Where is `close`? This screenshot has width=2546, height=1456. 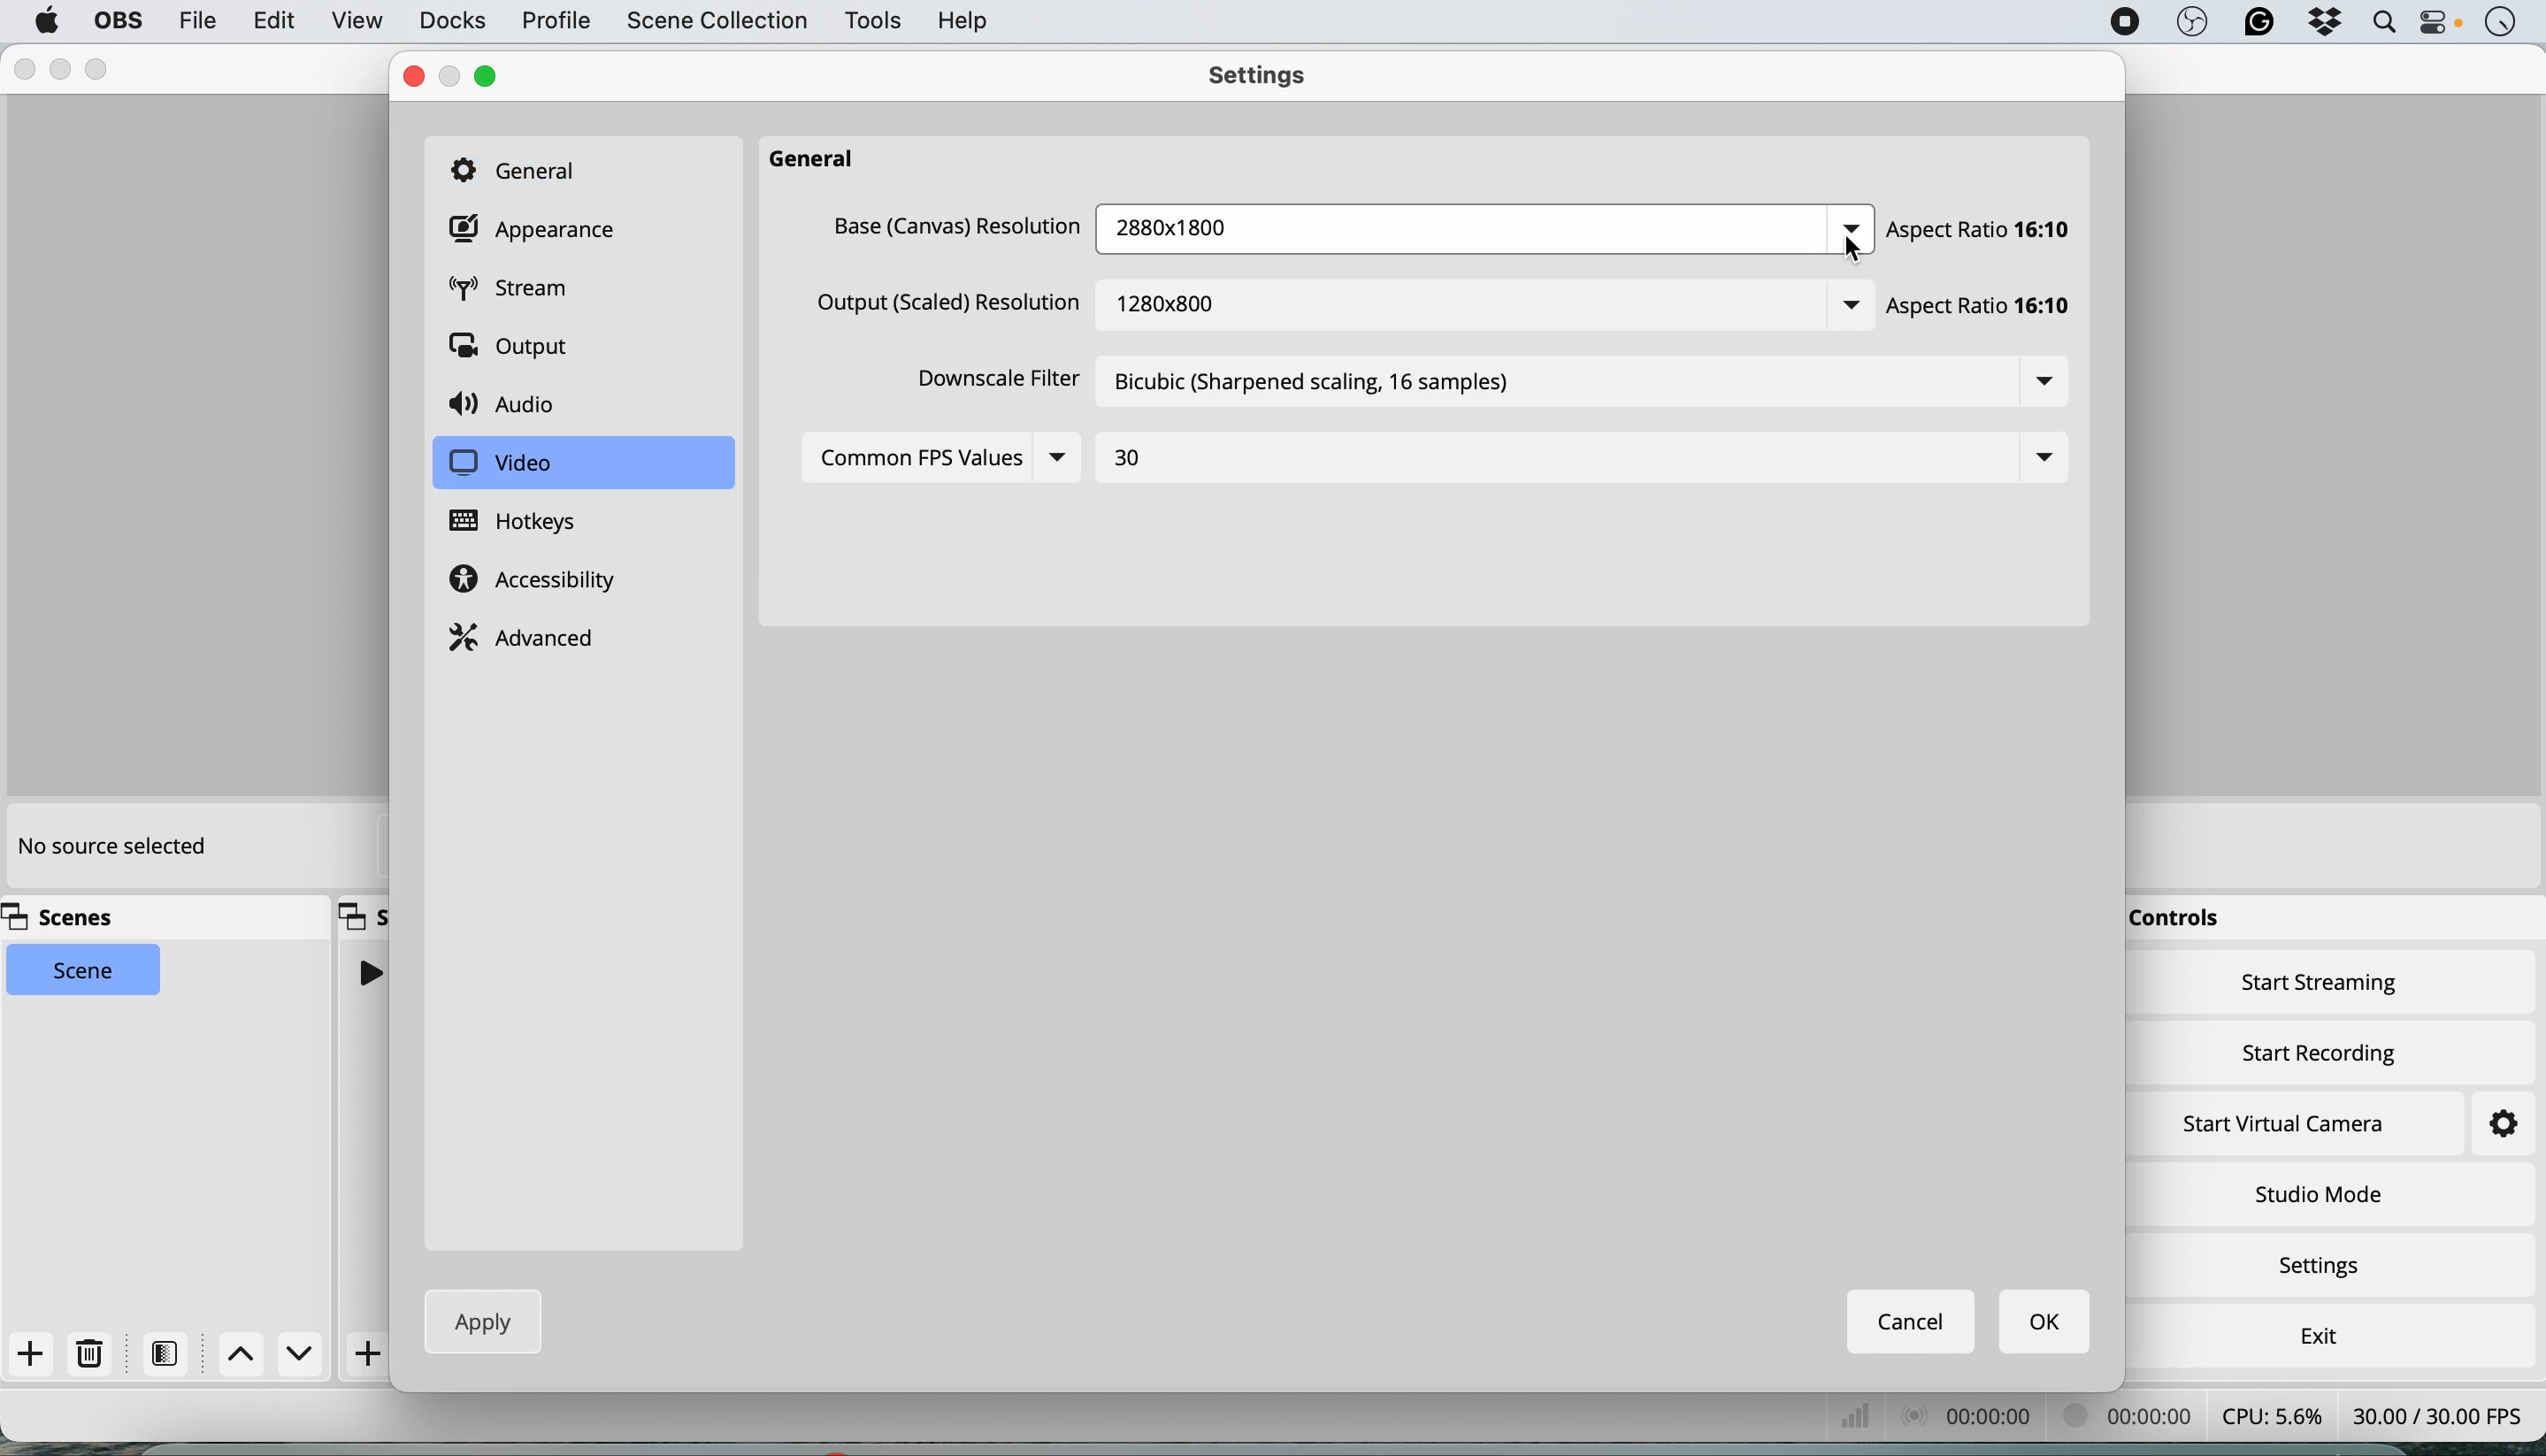
close is located at coordinates (24, 70).